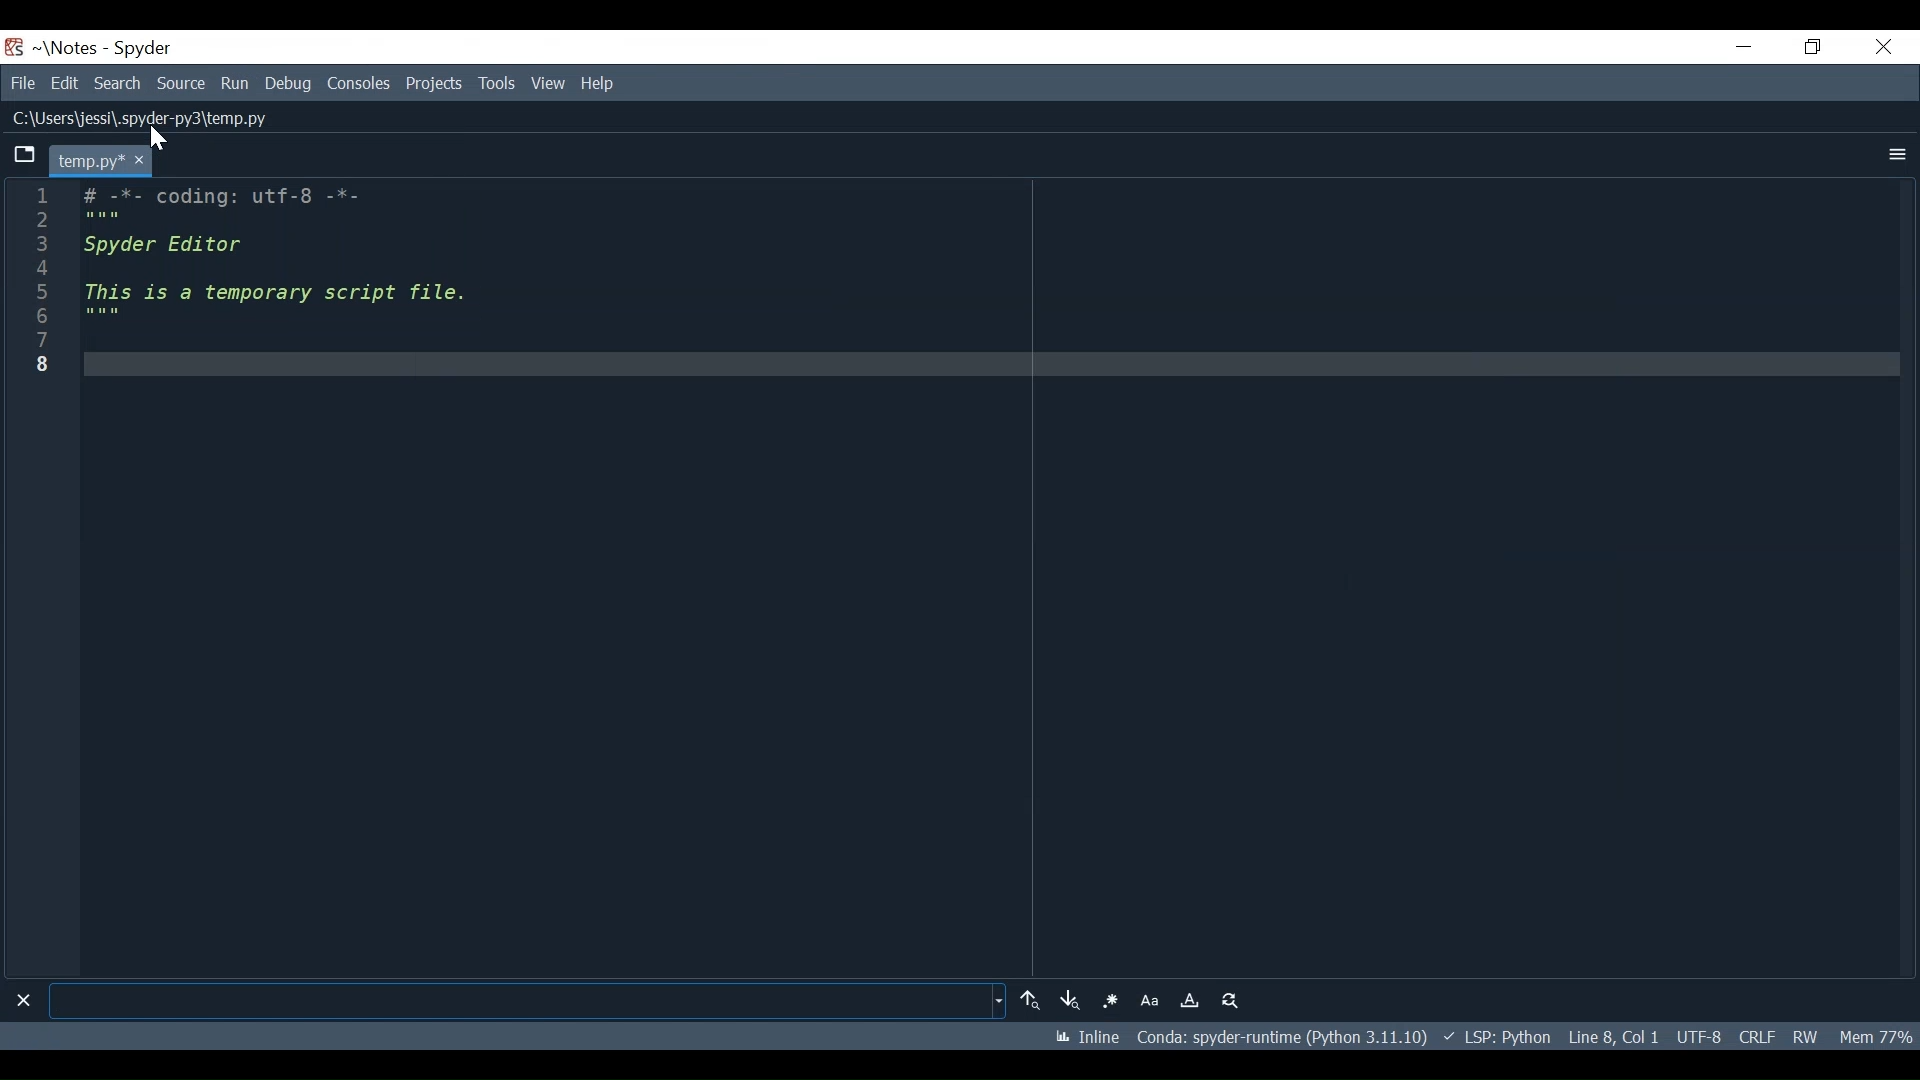  I want to click on Help, so click(595, 85).